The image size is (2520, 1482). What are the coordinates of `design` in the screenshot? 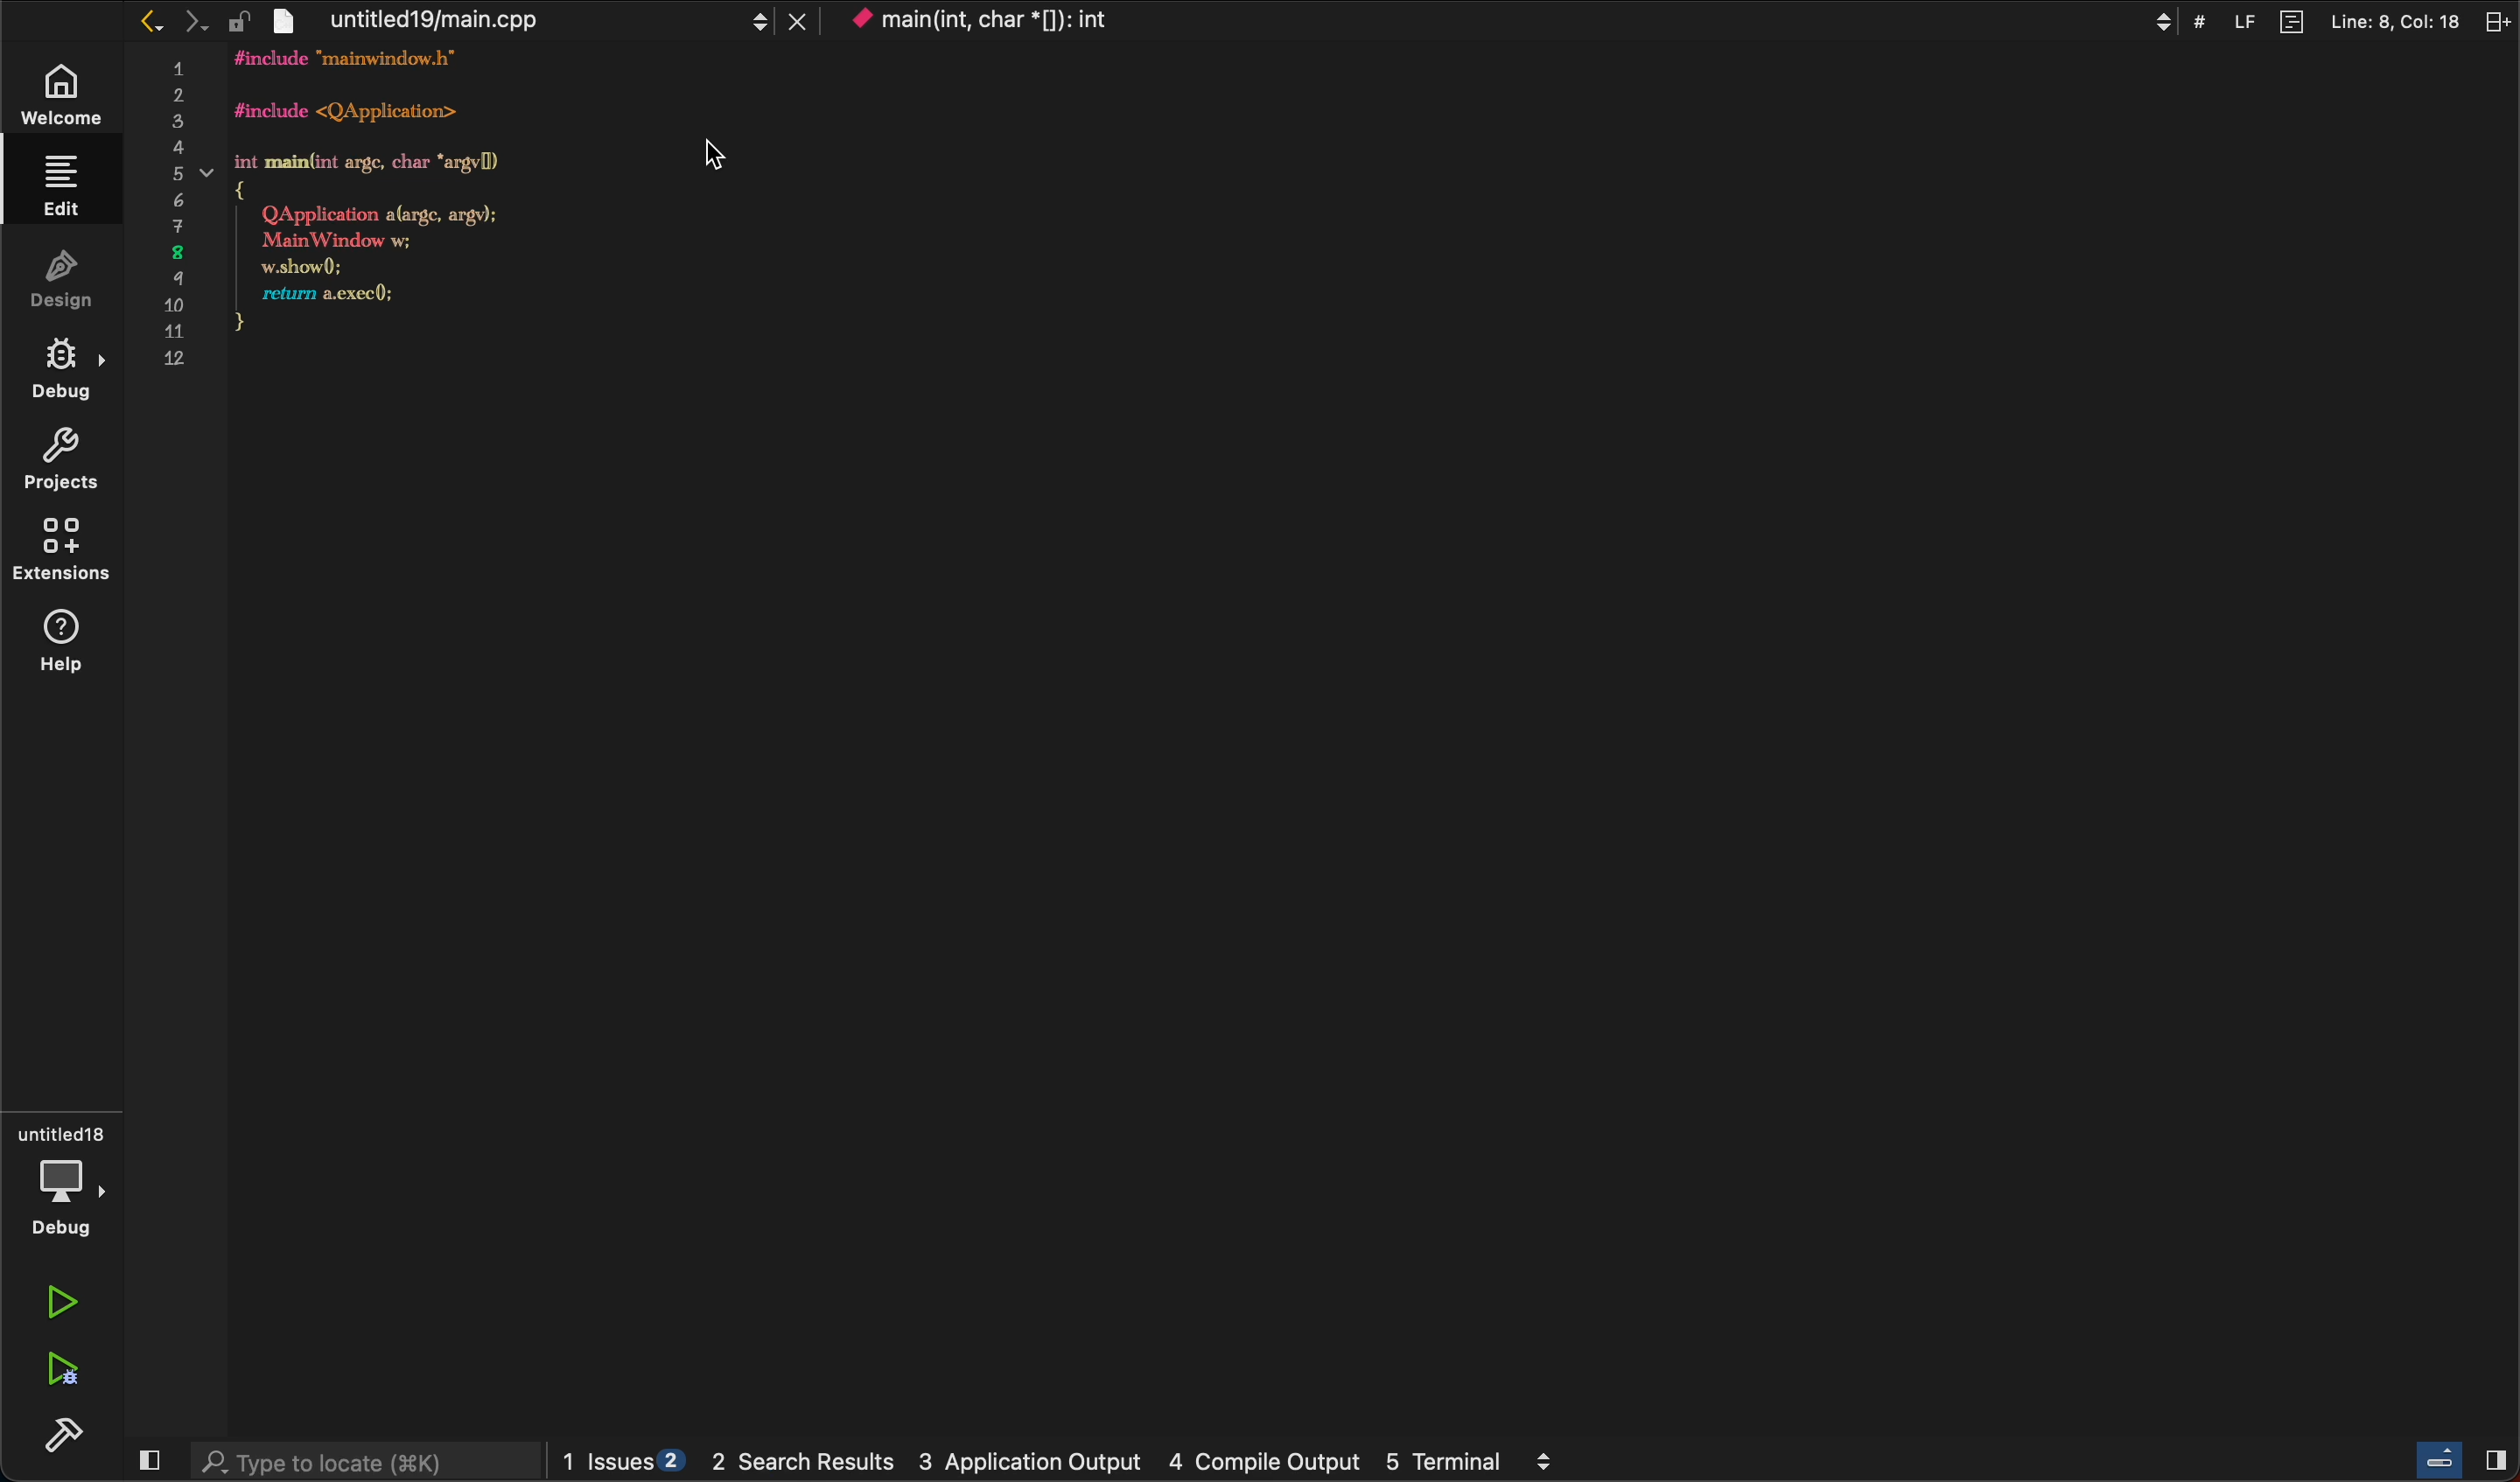 It's located at (57, 282).